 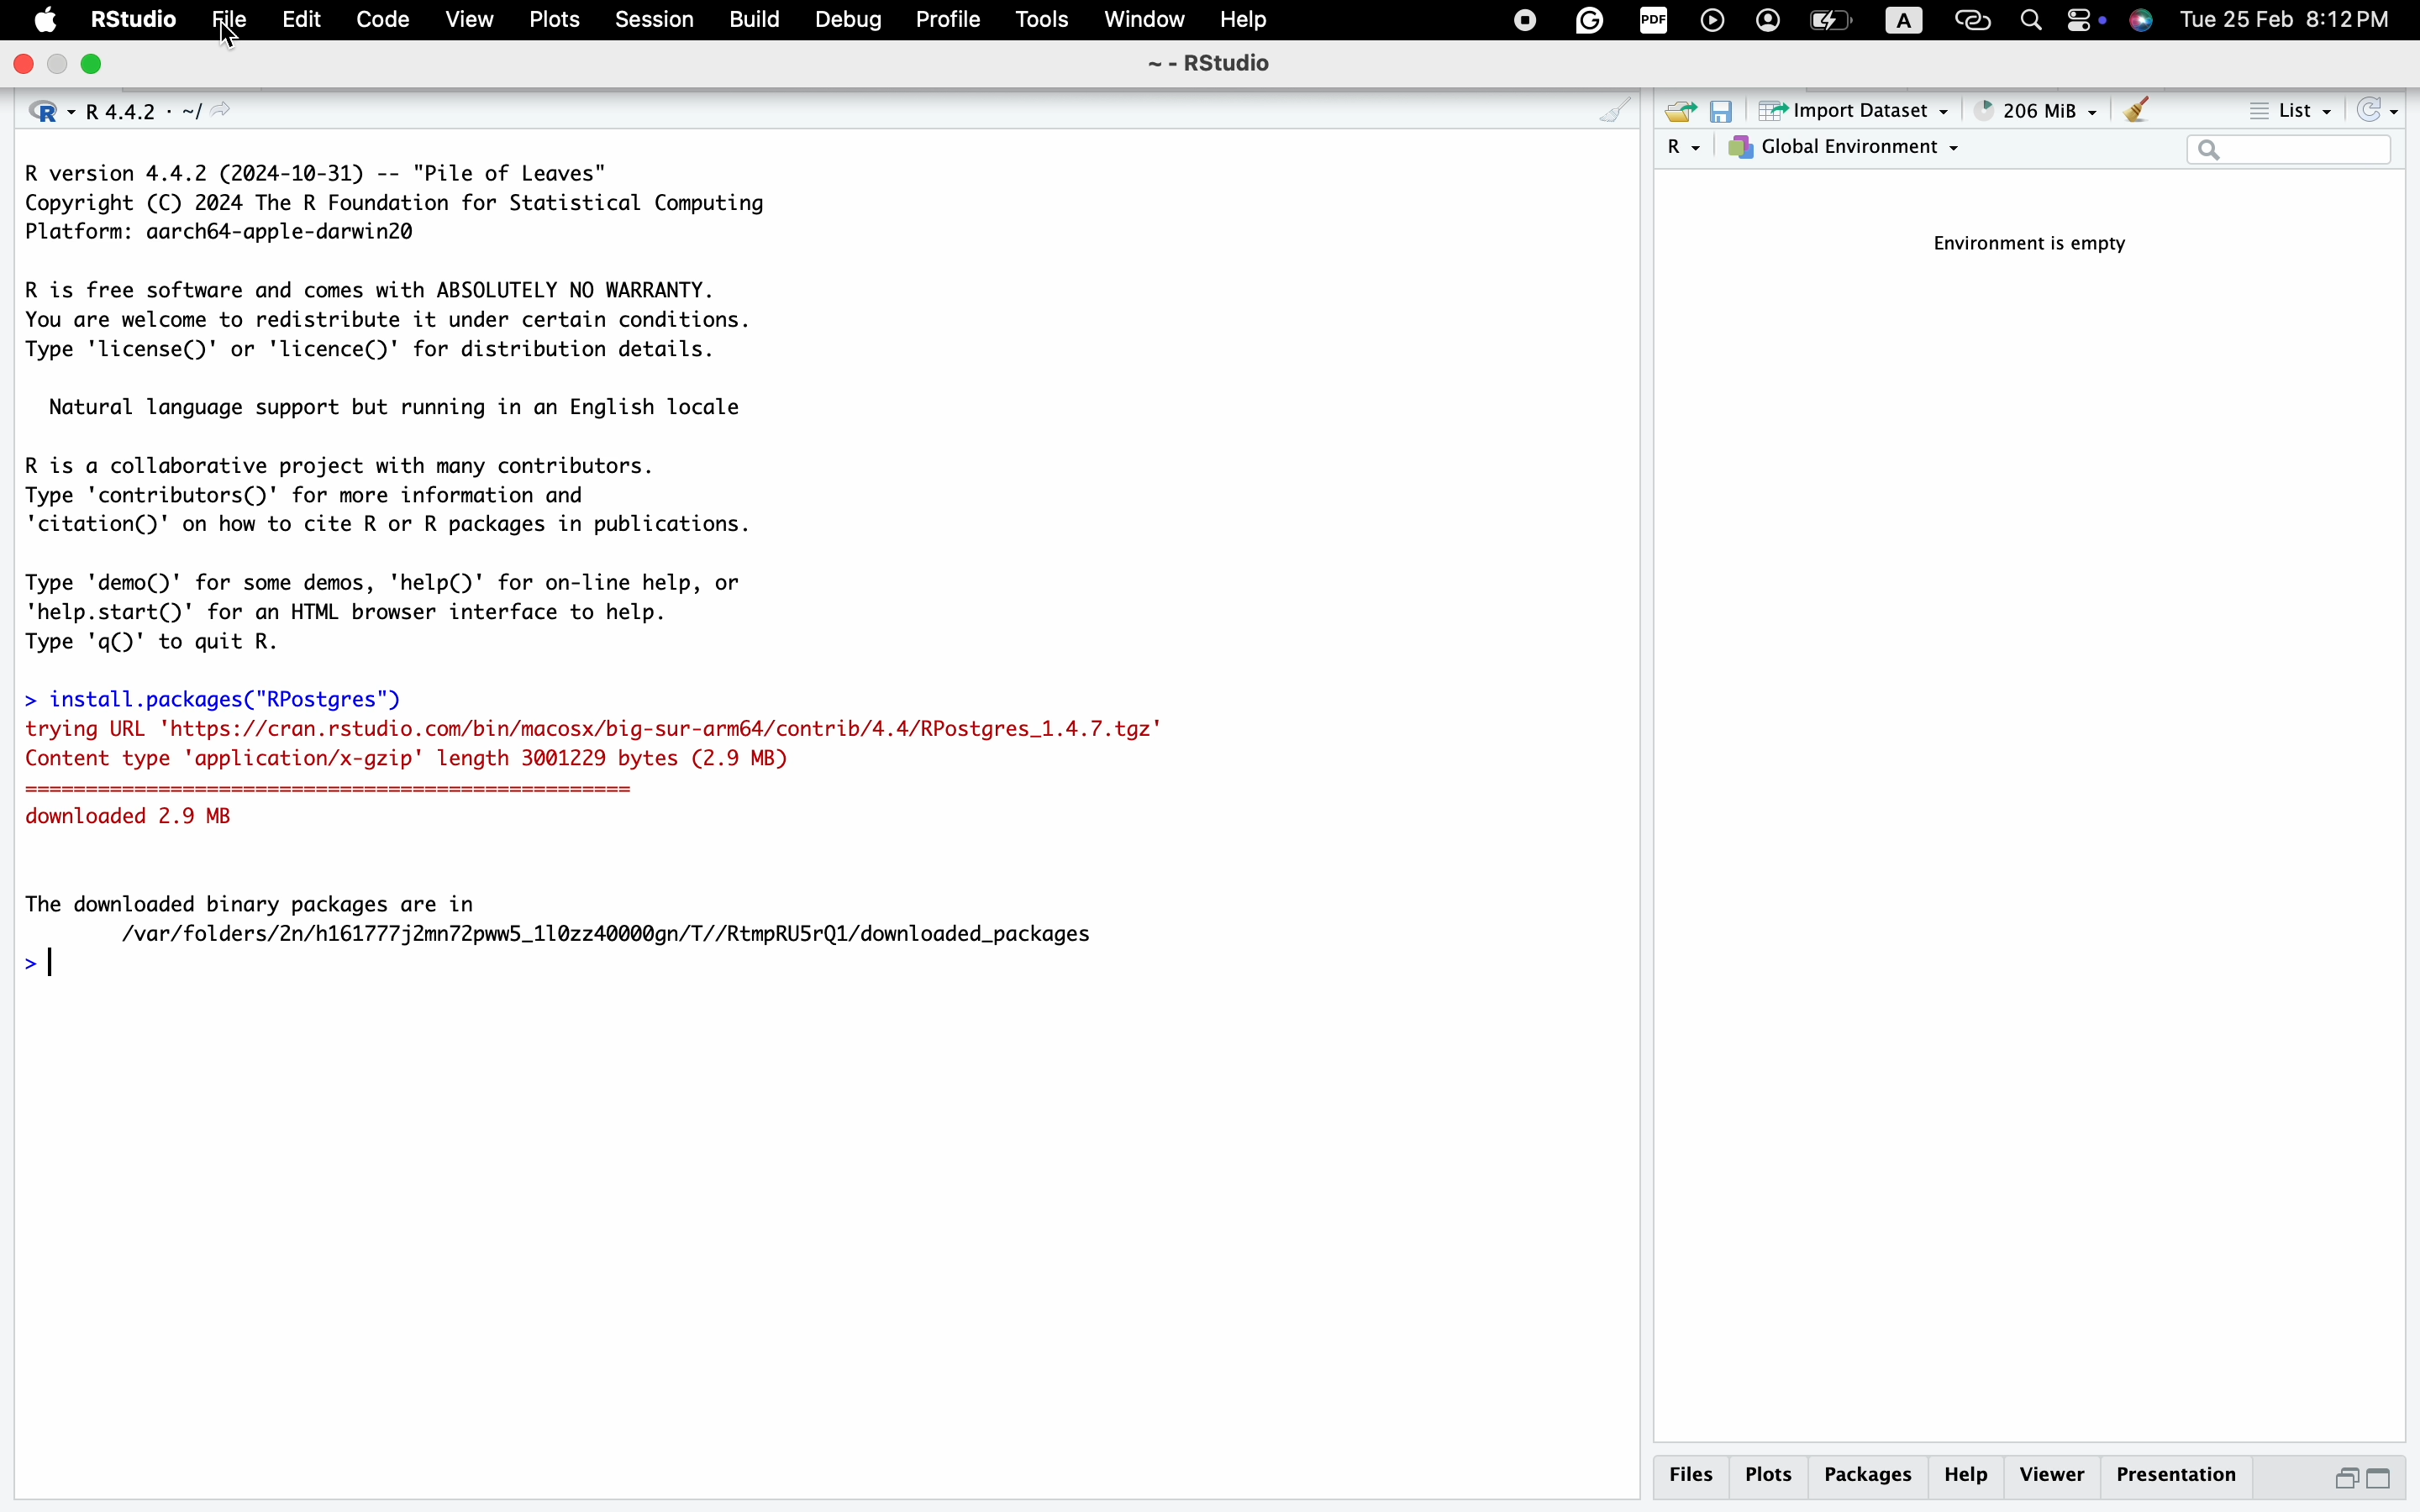 I want to click on help, so click(x=1965, y=1477).